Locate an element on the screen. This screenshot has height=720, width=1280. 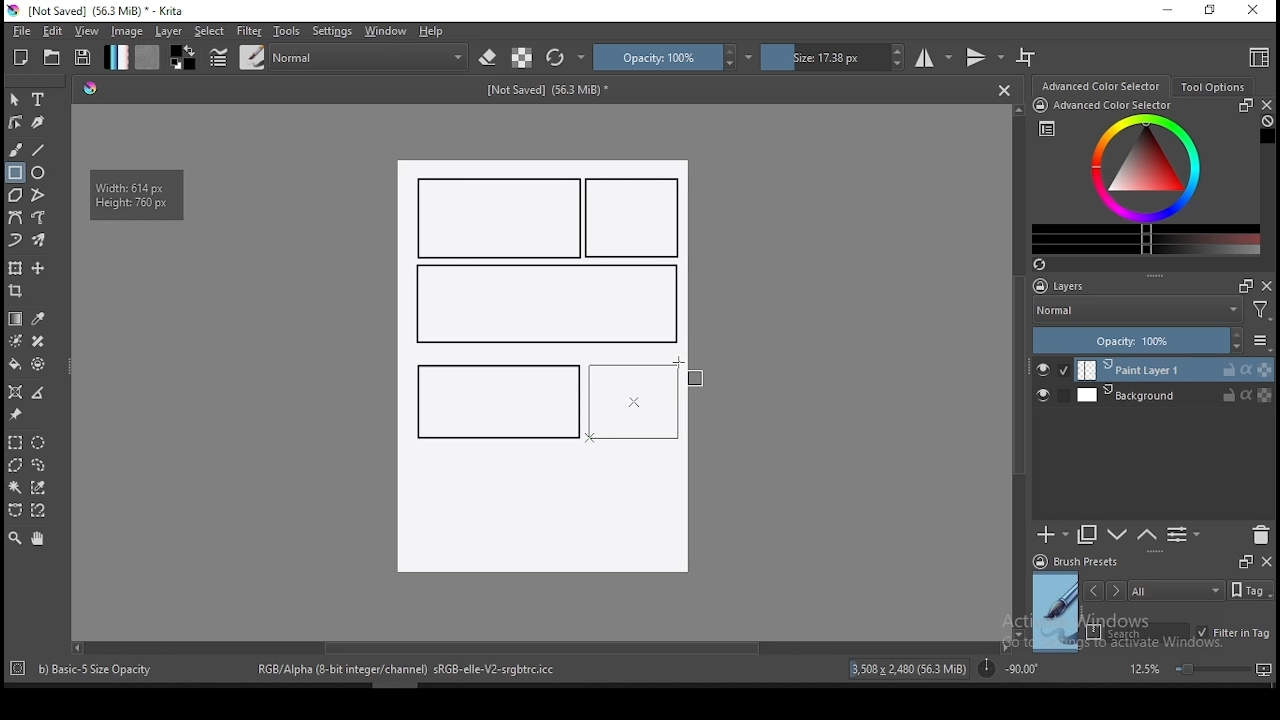
help is located at coordinates (435, 32).